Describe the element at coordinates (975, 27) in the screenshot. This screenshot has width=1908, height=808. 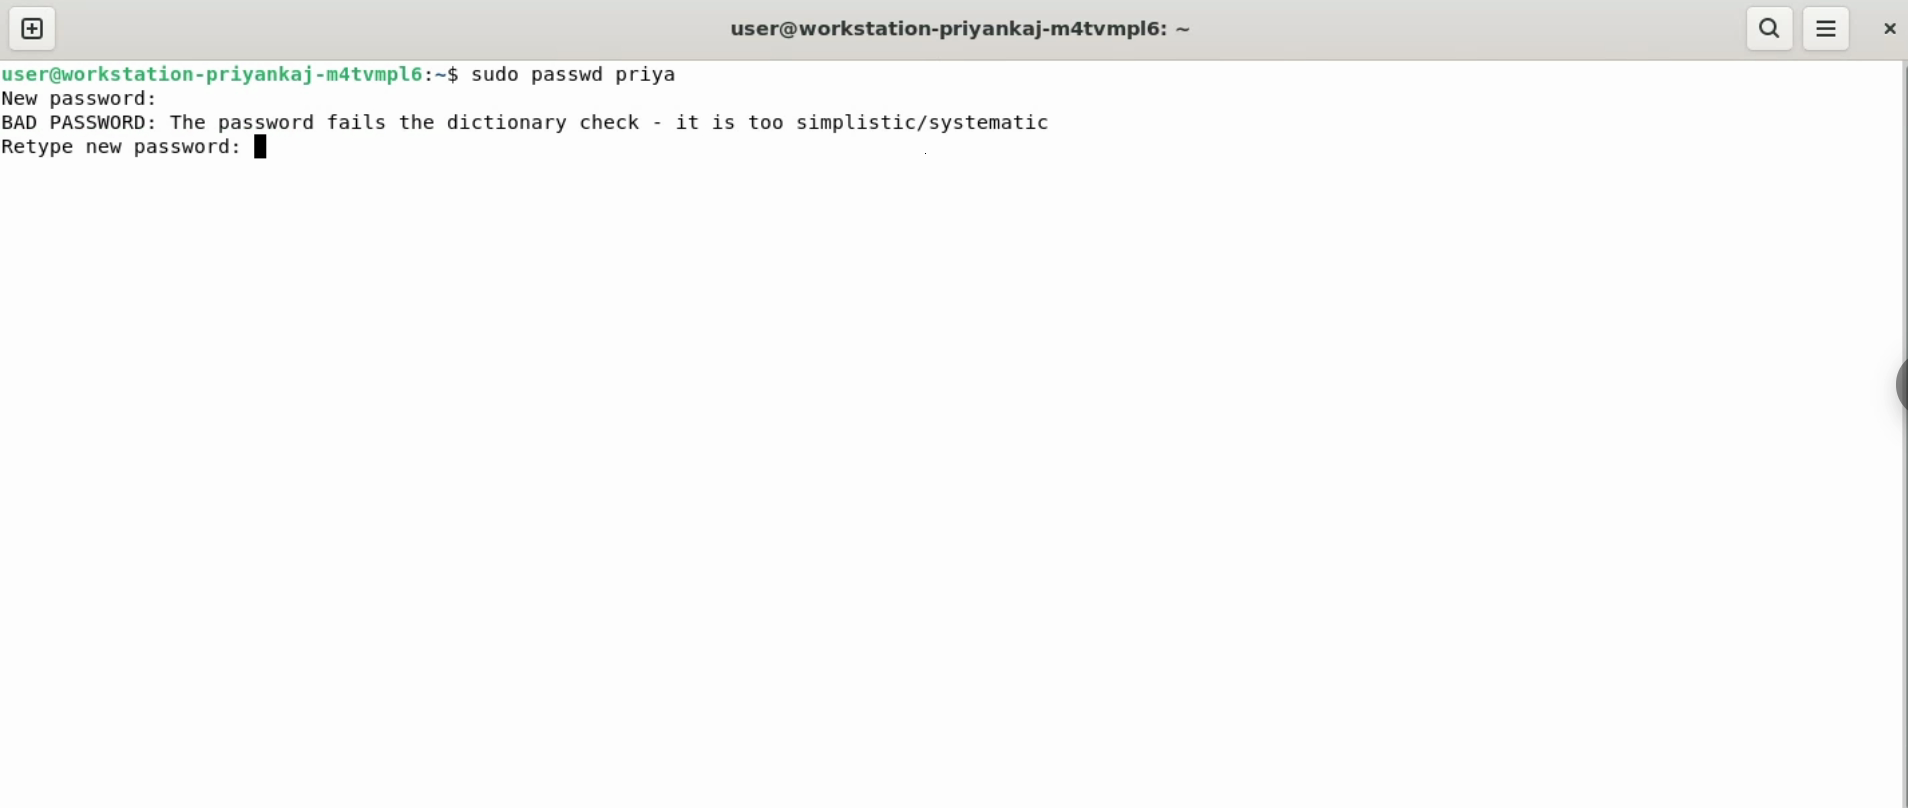
I see `user@workstation-priyankaj-m4tvmpl6:-` at that location.